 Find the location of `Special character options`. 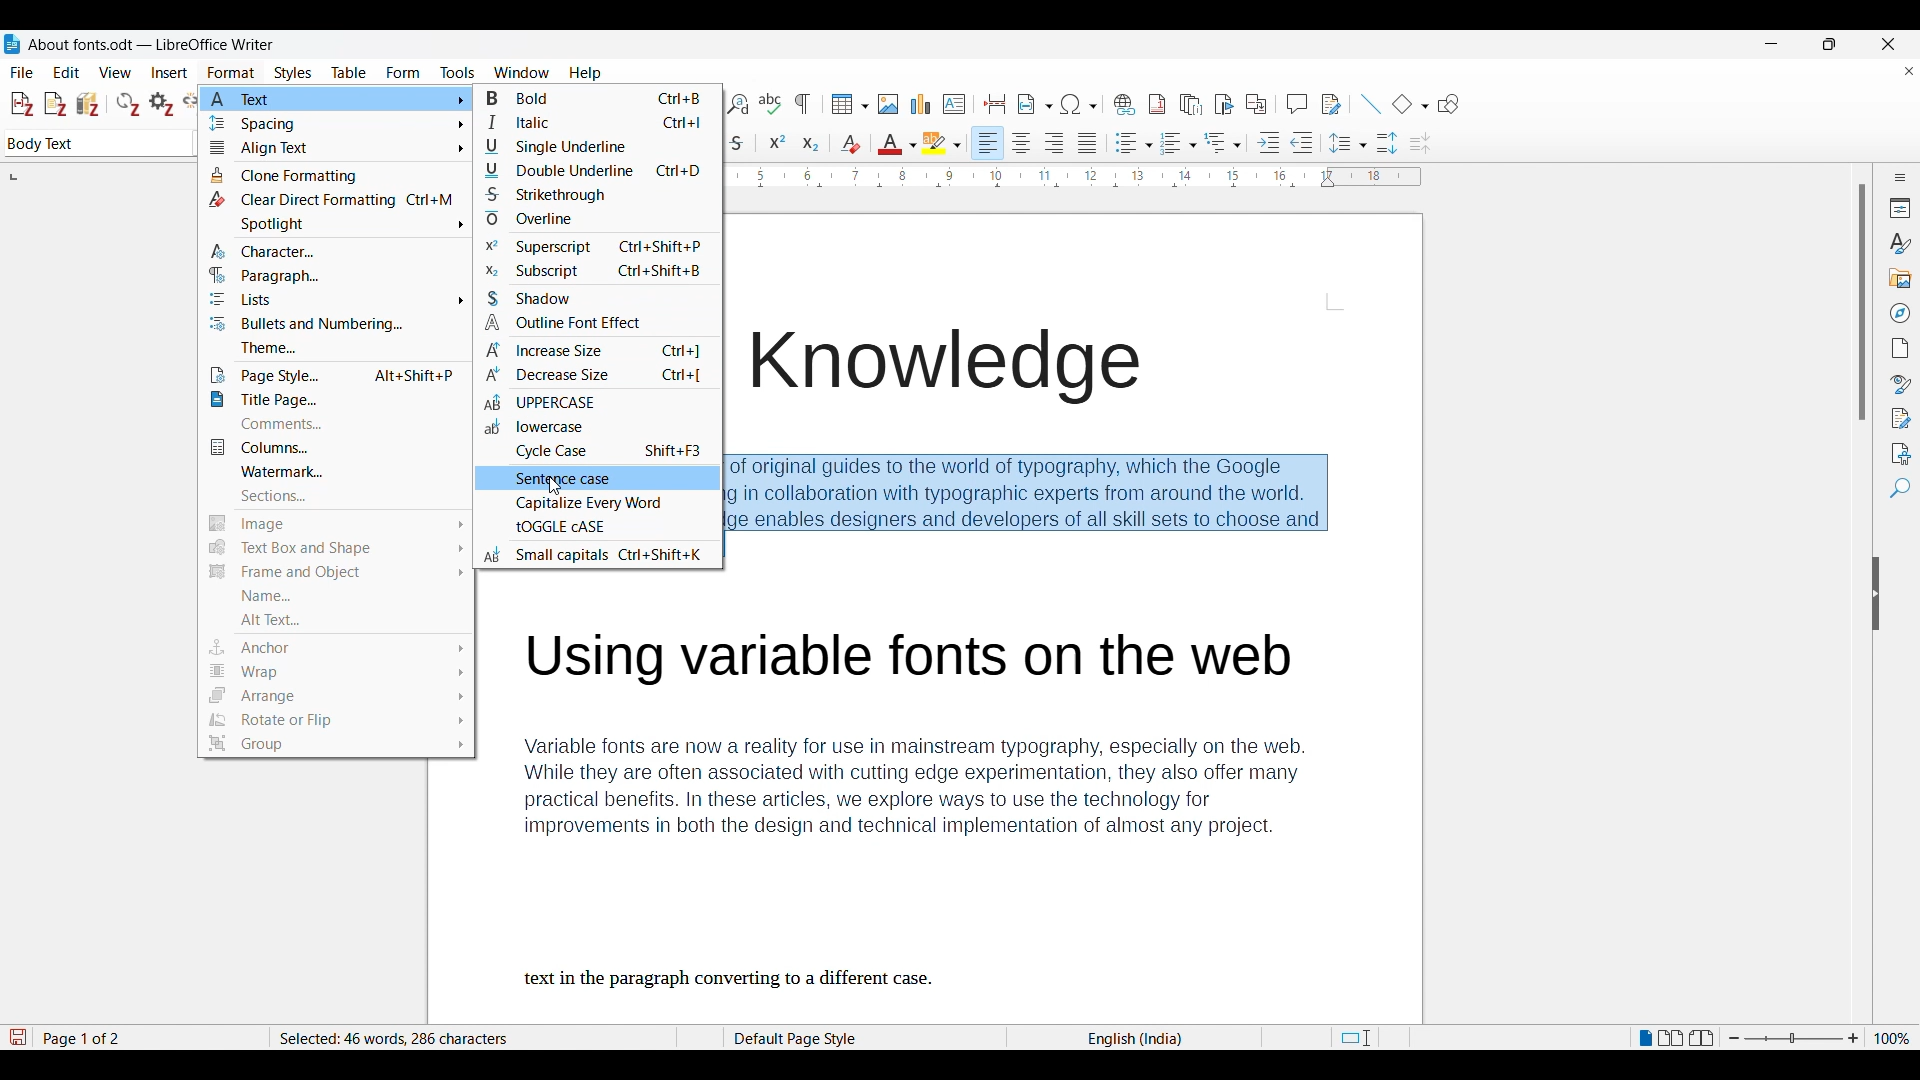

Special character options is located at coordinates (1080, 104).